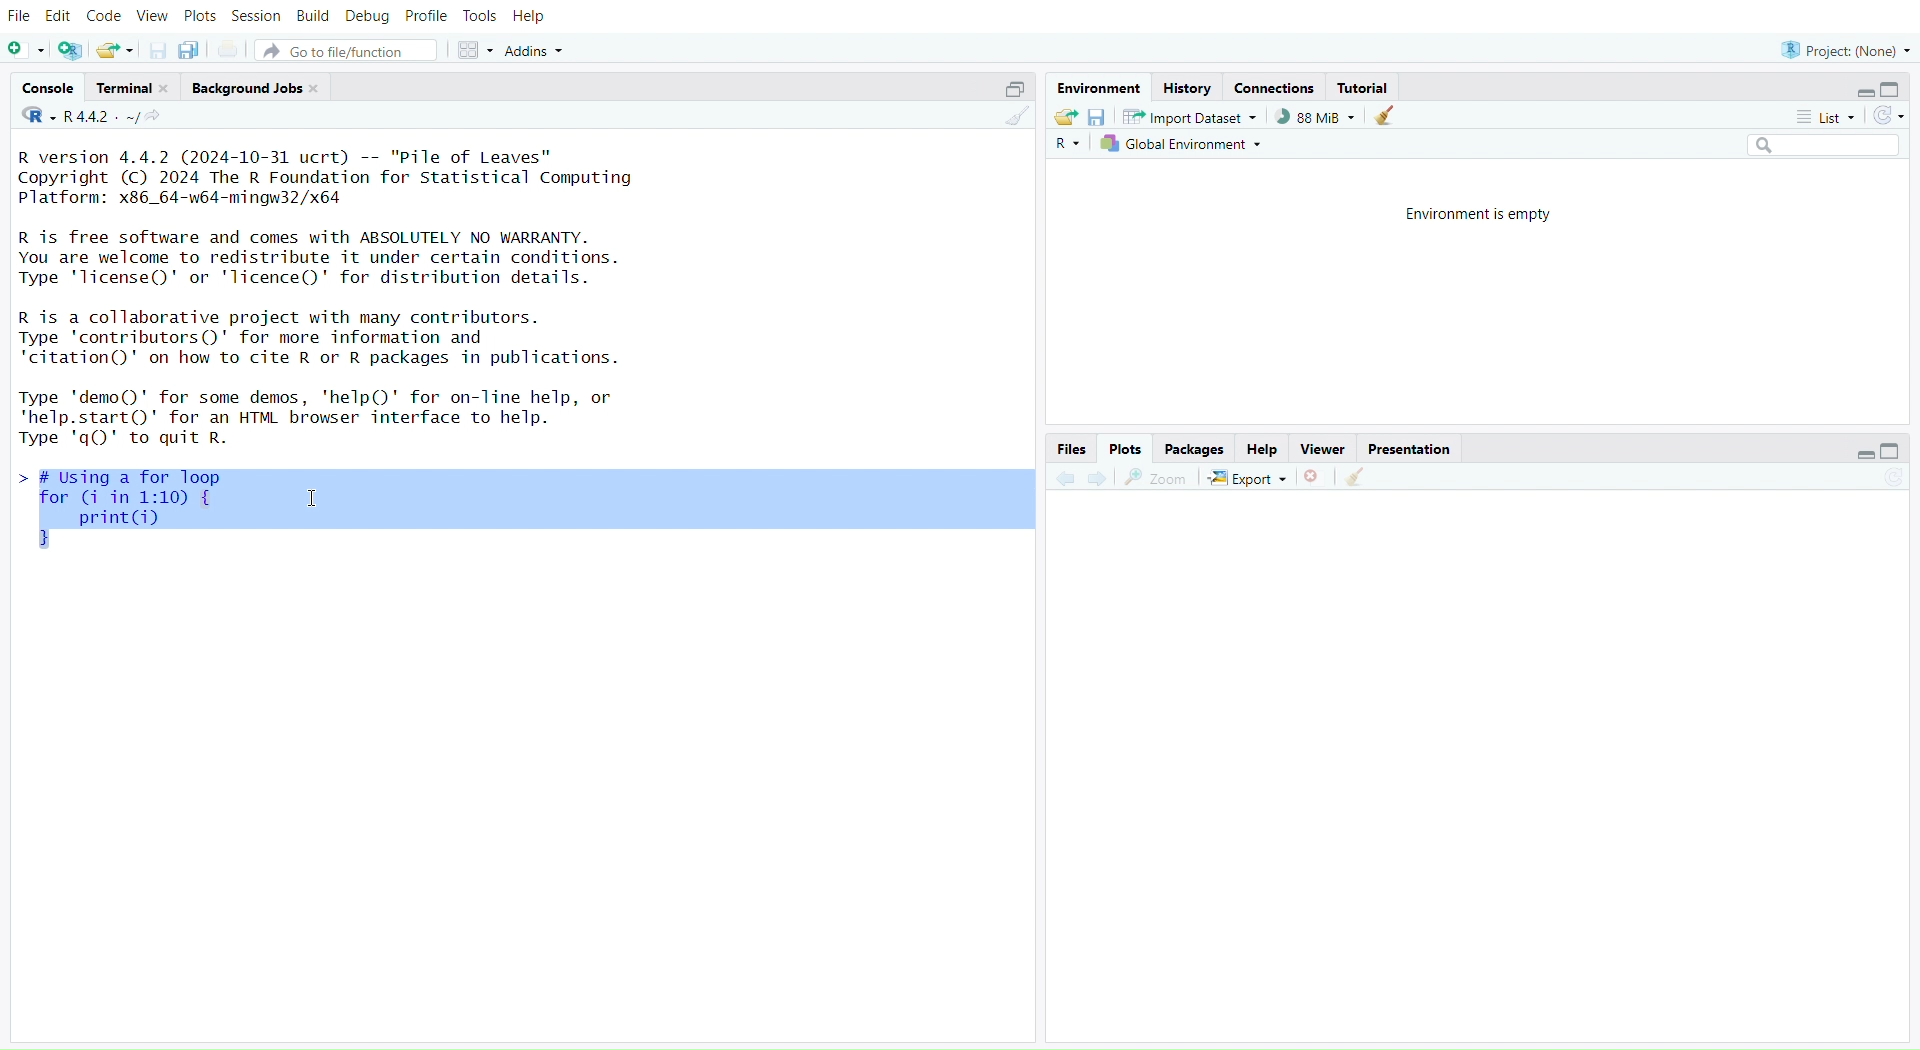  I want to click on open an existing file, so click(115, 50).